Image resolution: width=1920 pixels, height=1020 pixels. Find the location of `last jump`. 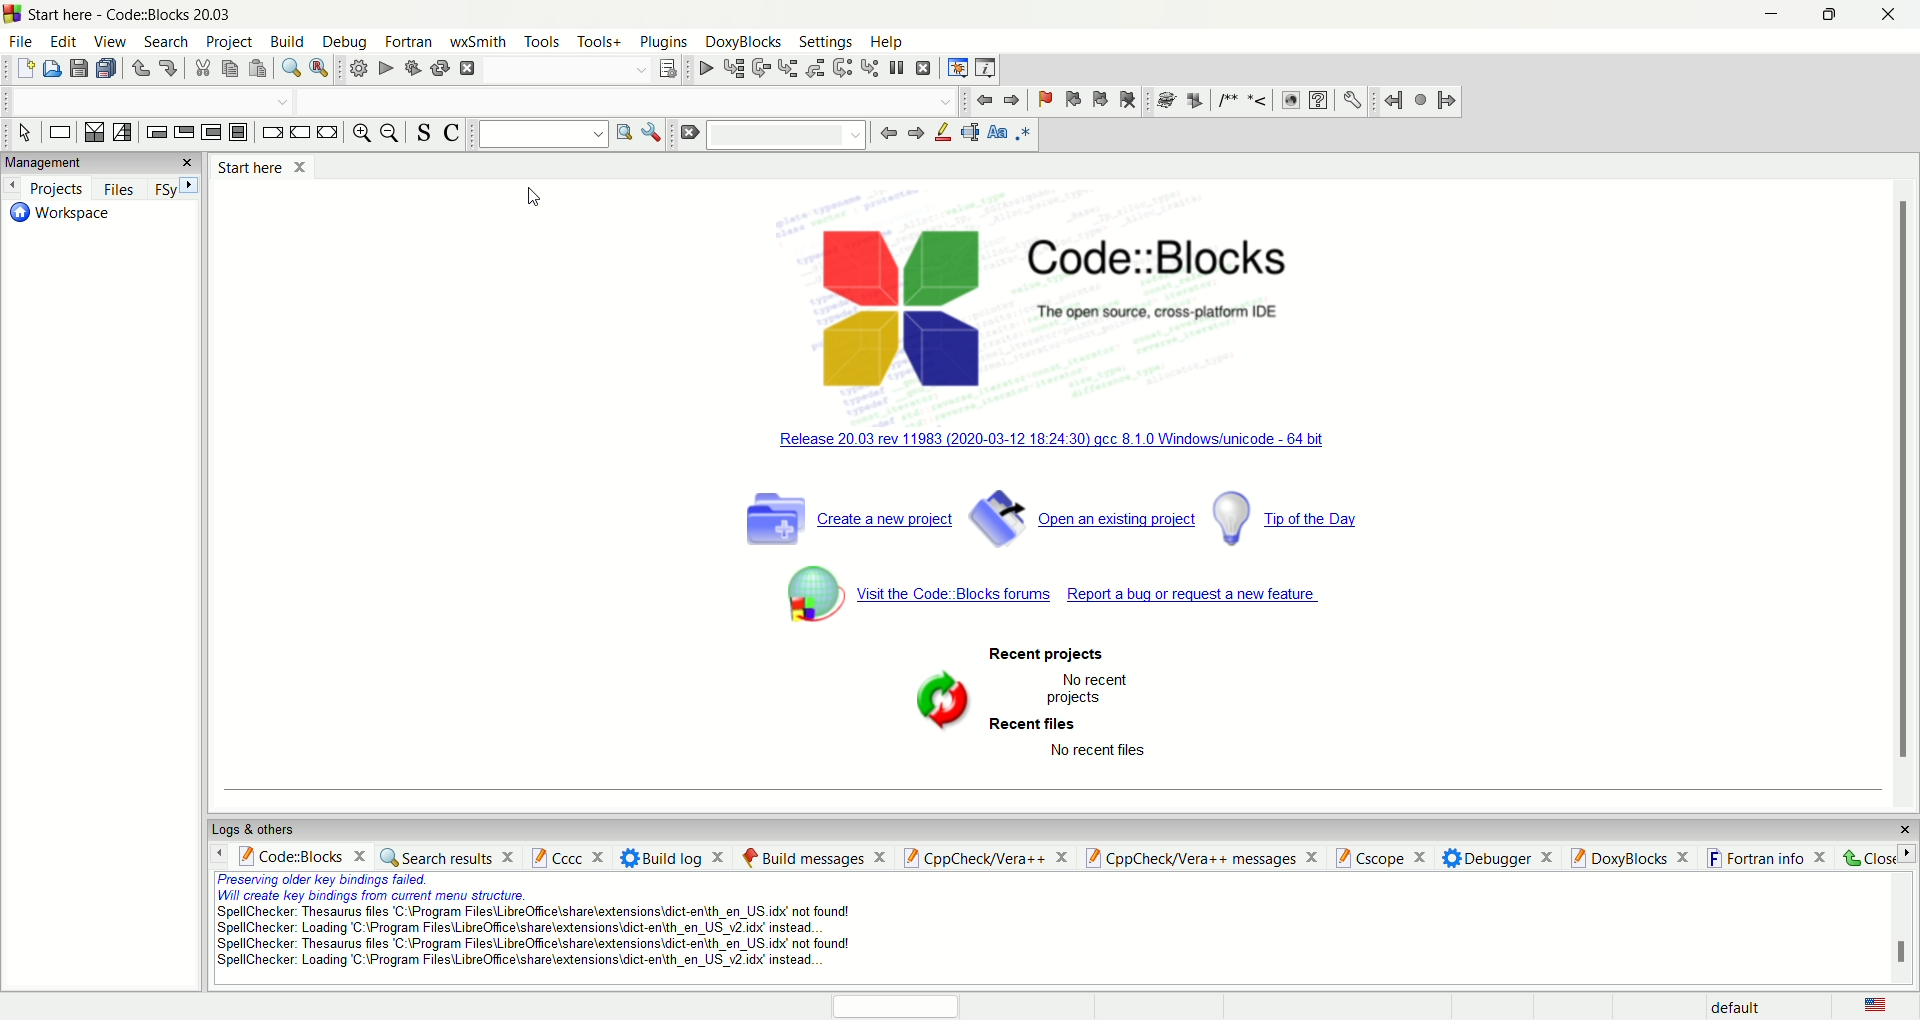

last jump is located at coordinates (1420, 100).